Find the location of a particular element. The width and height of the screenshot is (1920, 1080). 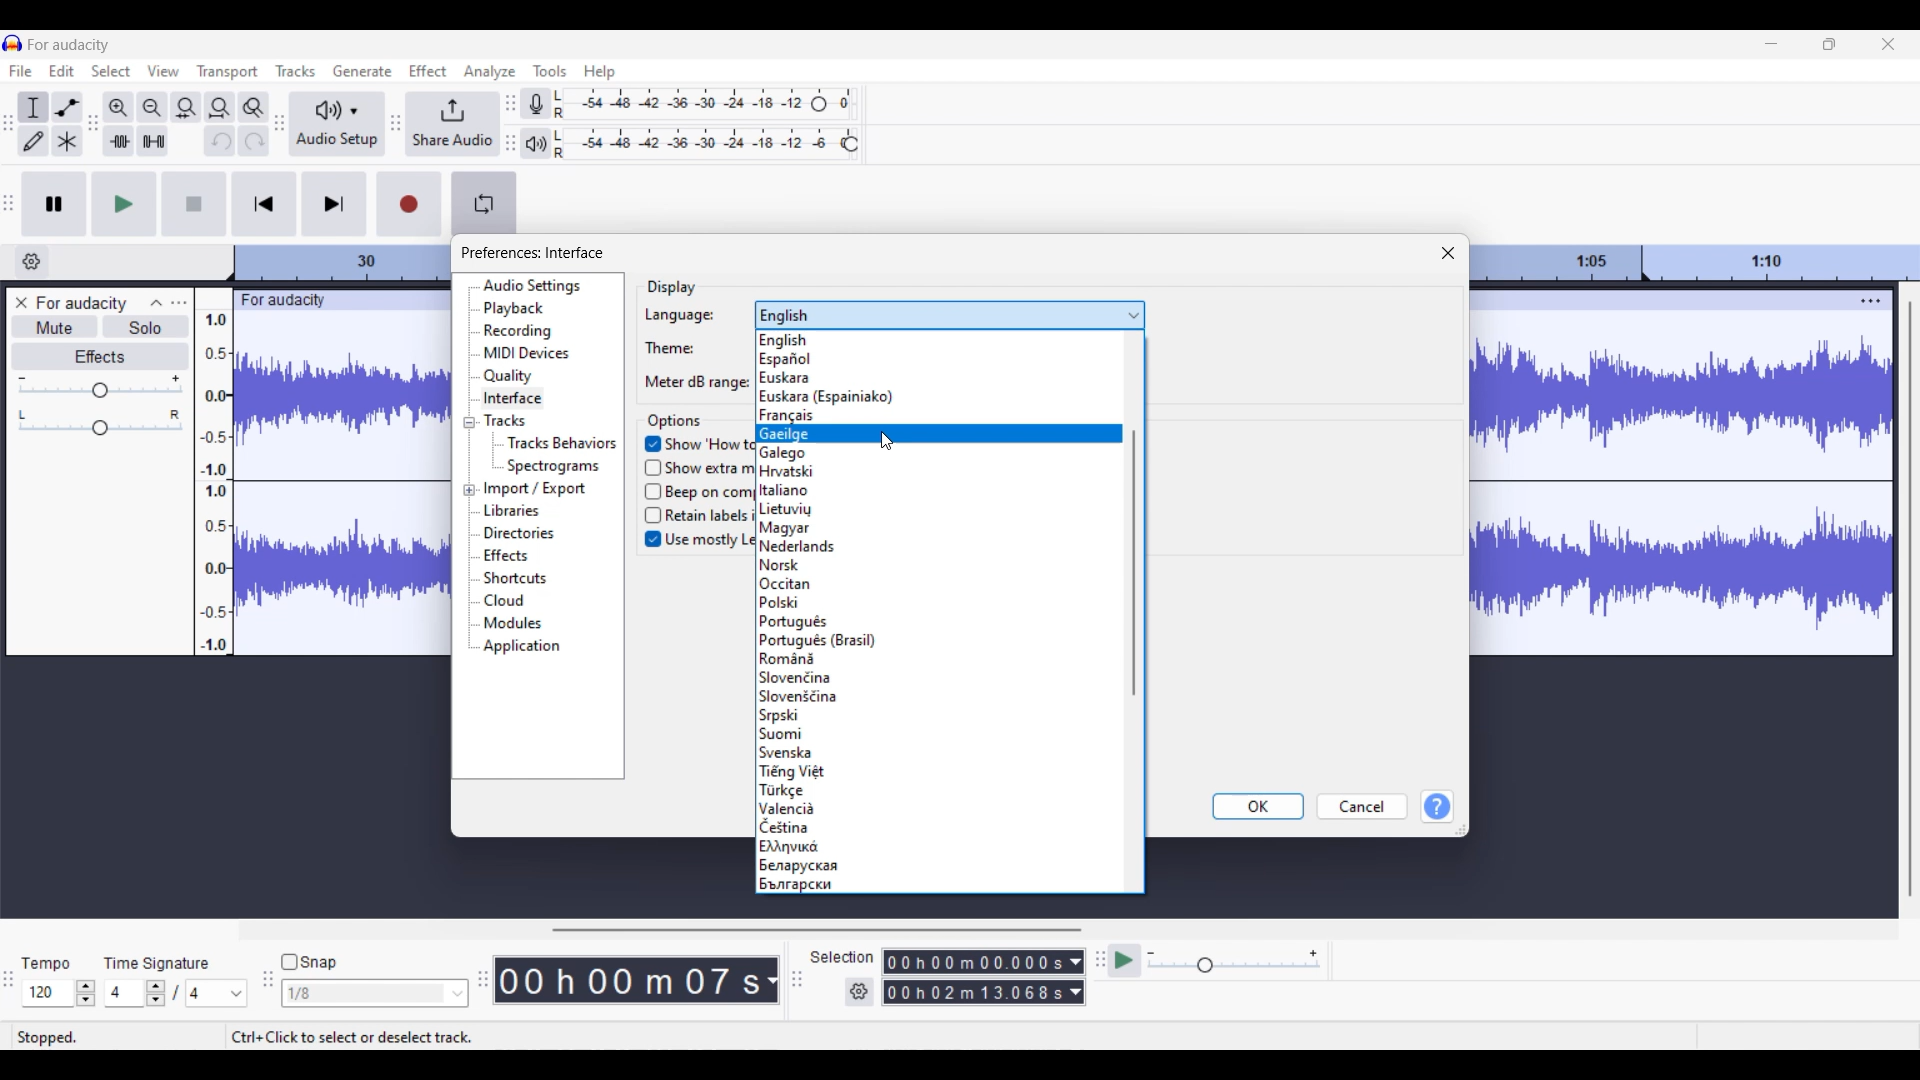

Collapse  is located at coordinates (156, 303).